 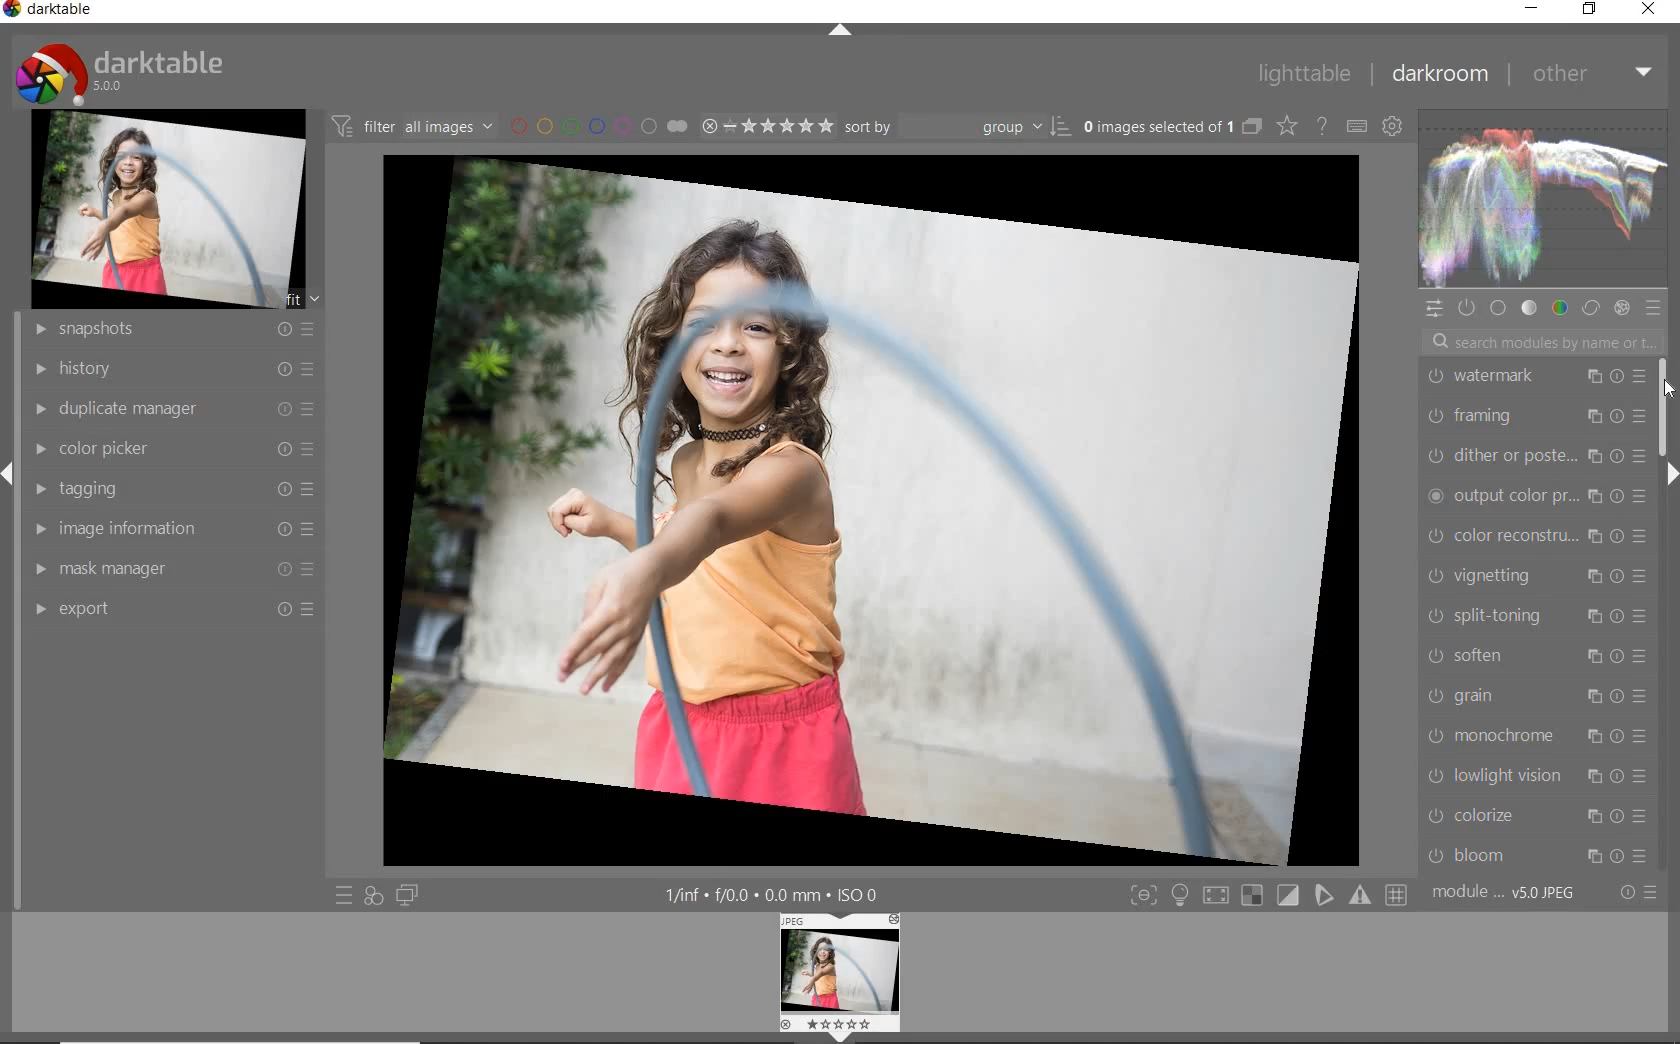 What do you see at coordinates (1267, 895) in the screenshot?
I see `toggle mode` at bounding box center [1267, 895].